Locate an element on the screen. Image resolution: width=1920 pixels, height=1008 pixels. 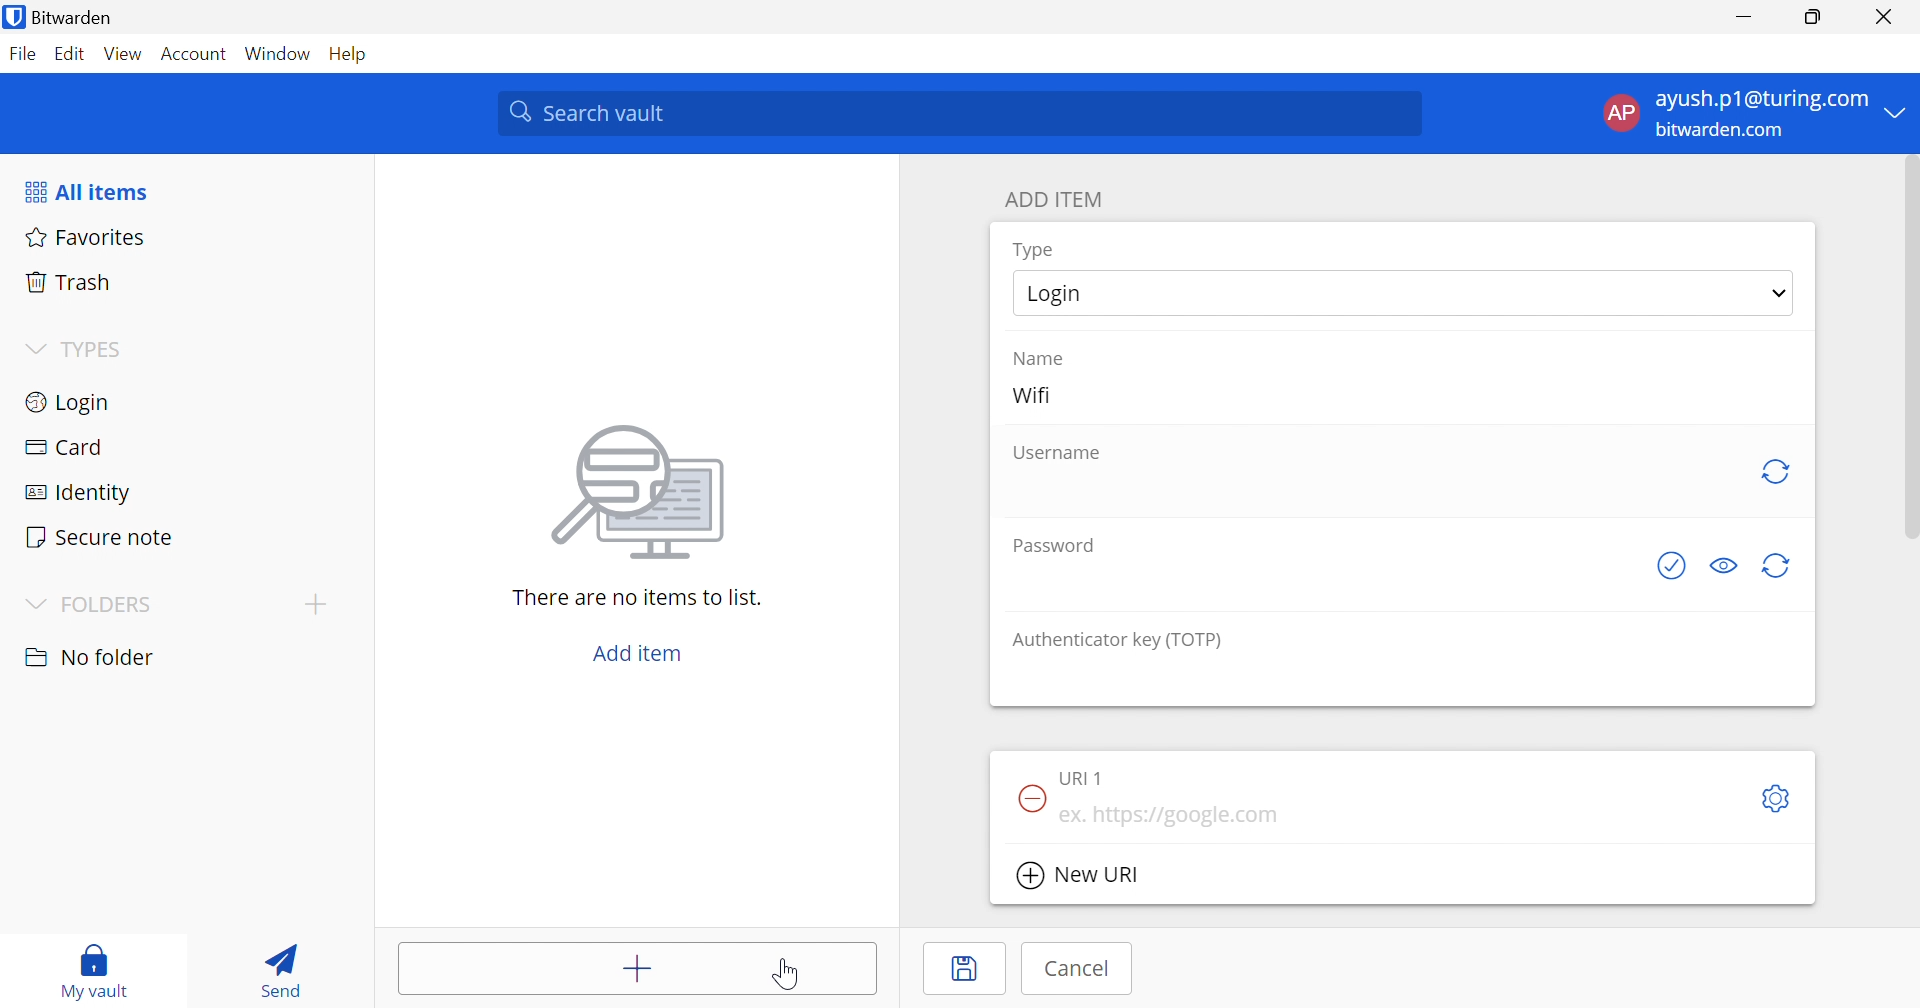
Cursor is located at coordinates (787, 973).